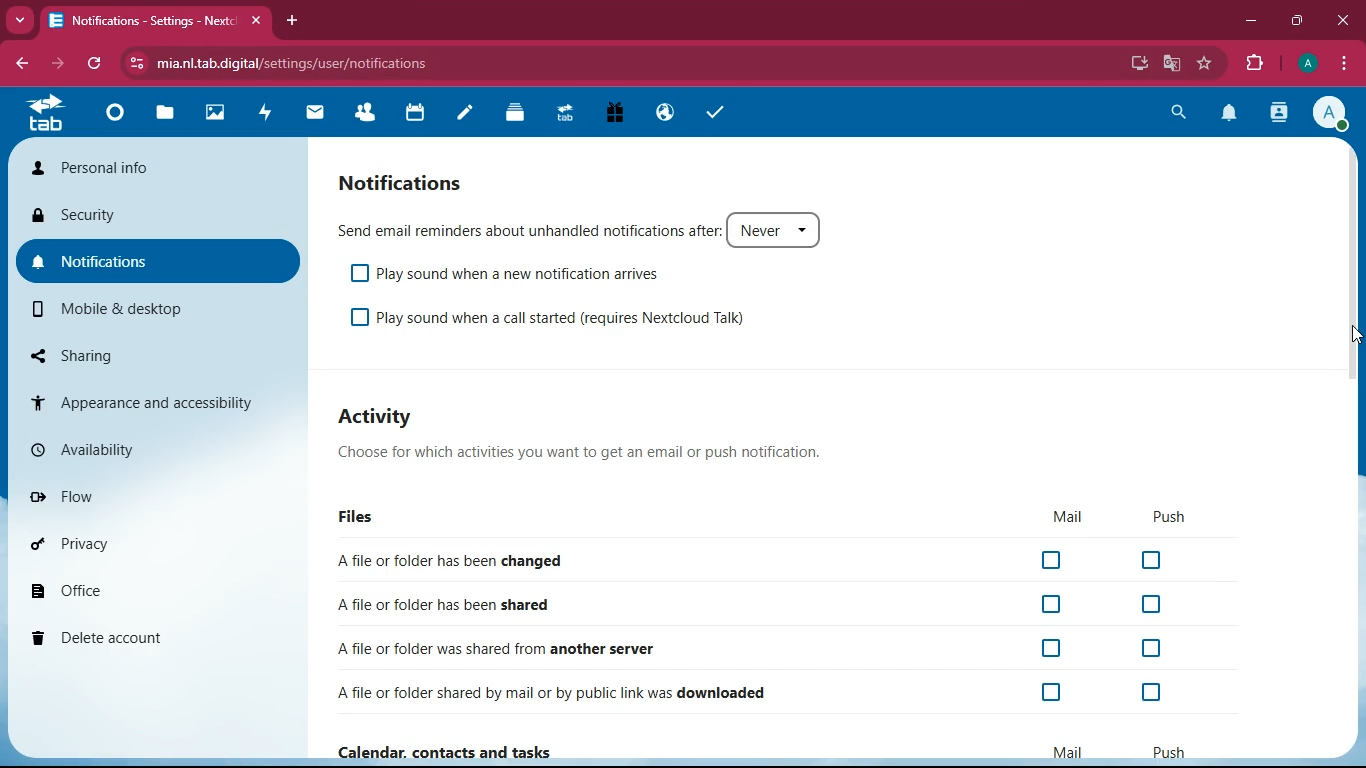 This screenshot has height=768, width=1366. I want to click on options, so click(1346, 65).